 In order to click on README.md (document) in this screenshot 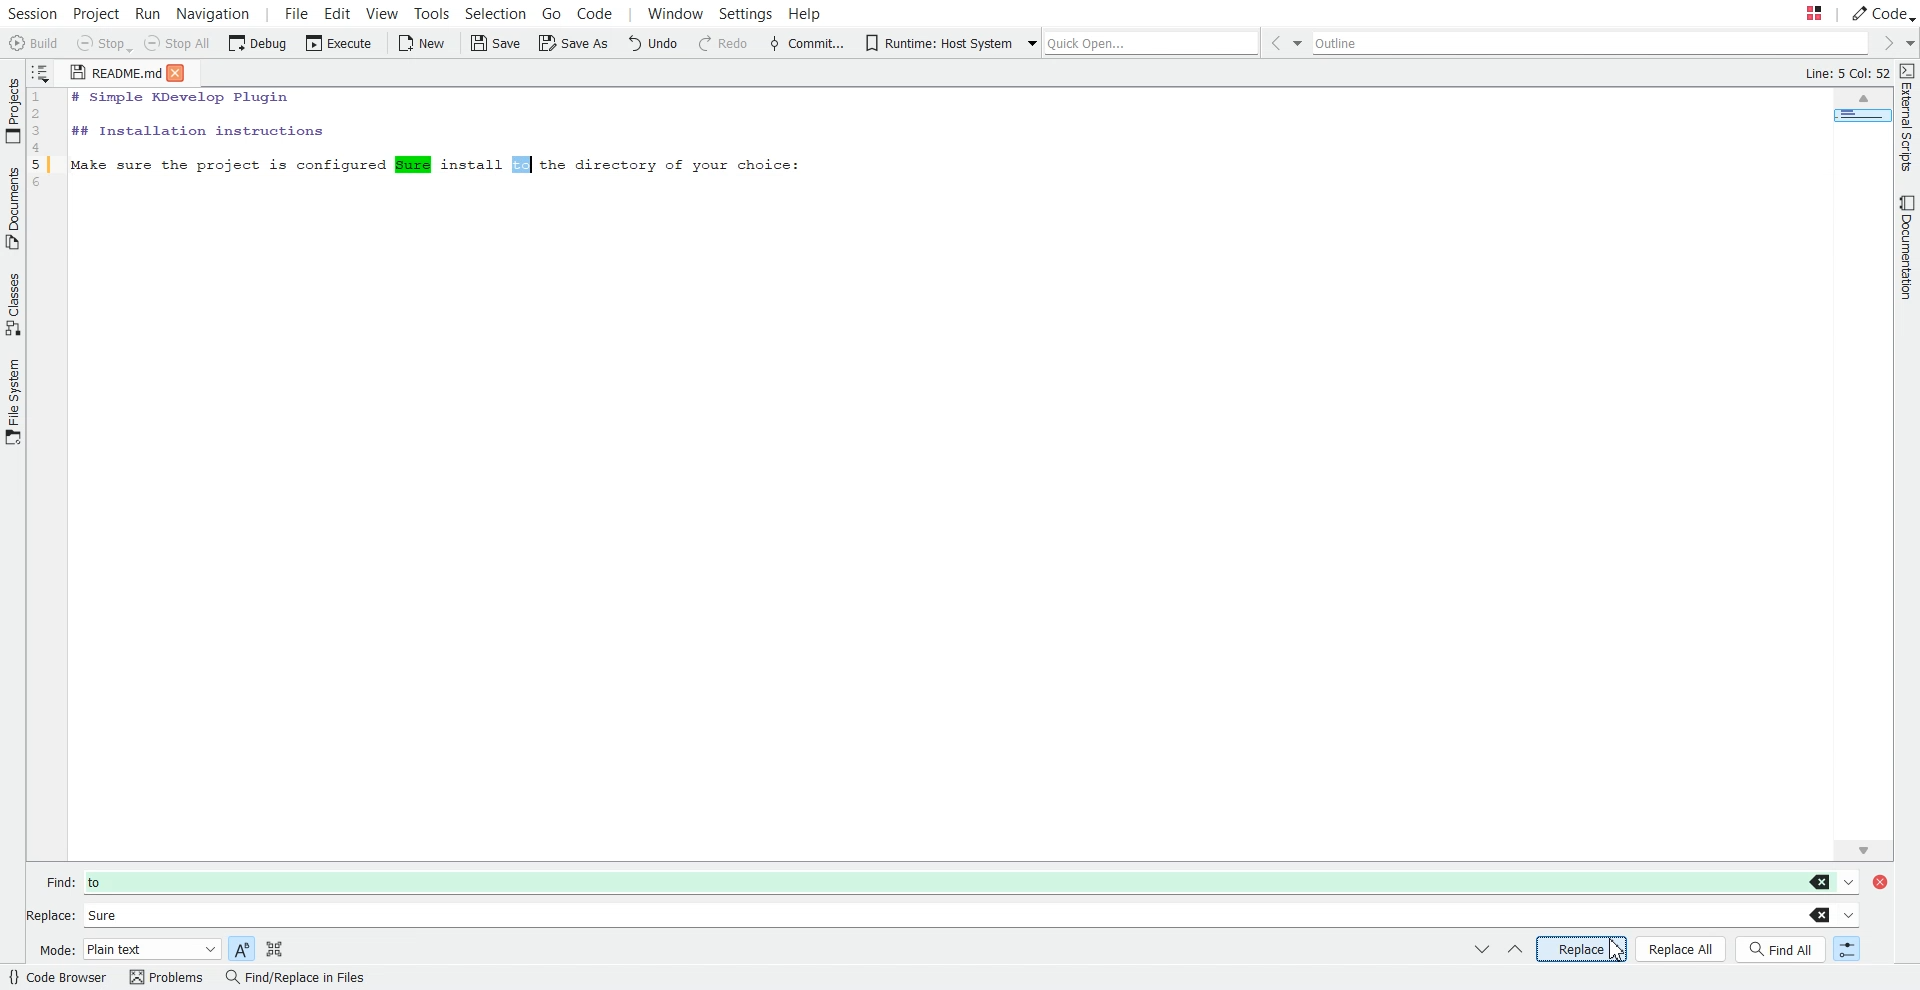, I will do `click(115, 74)`.